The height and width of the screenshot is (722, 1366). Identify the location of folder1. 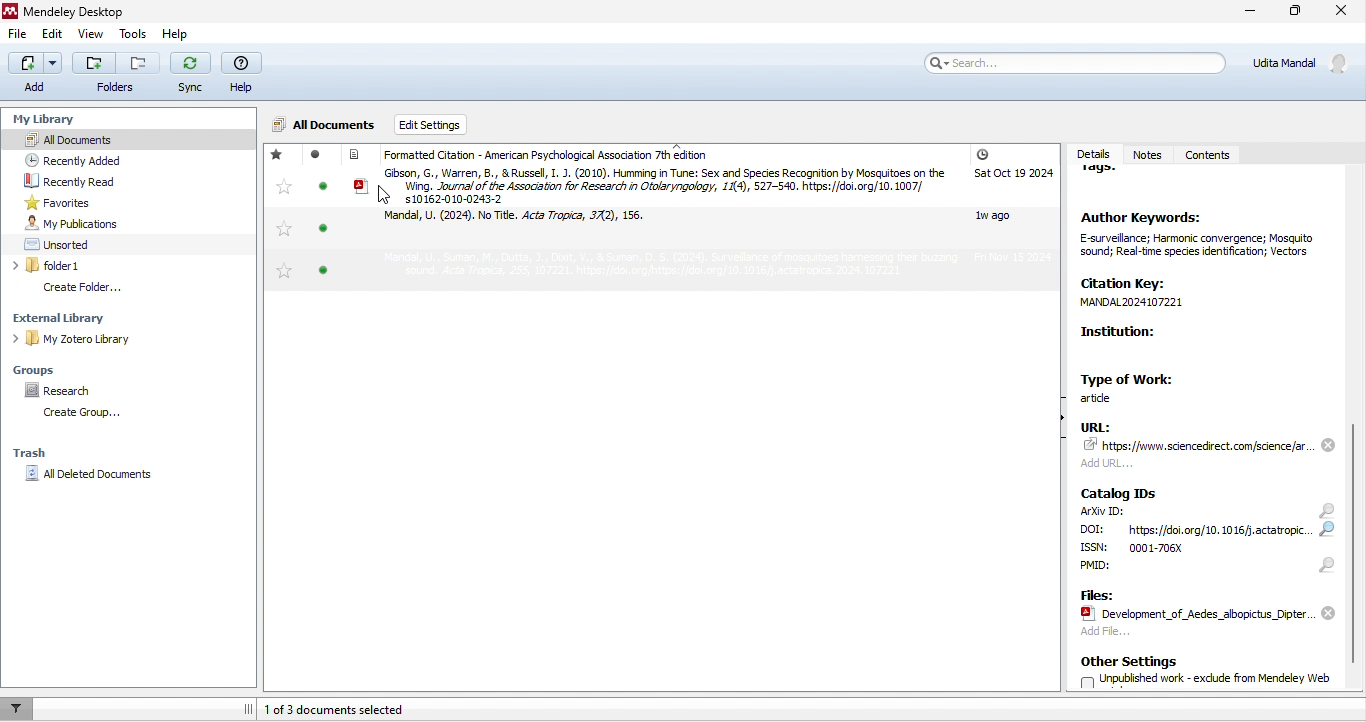
(98, 266).